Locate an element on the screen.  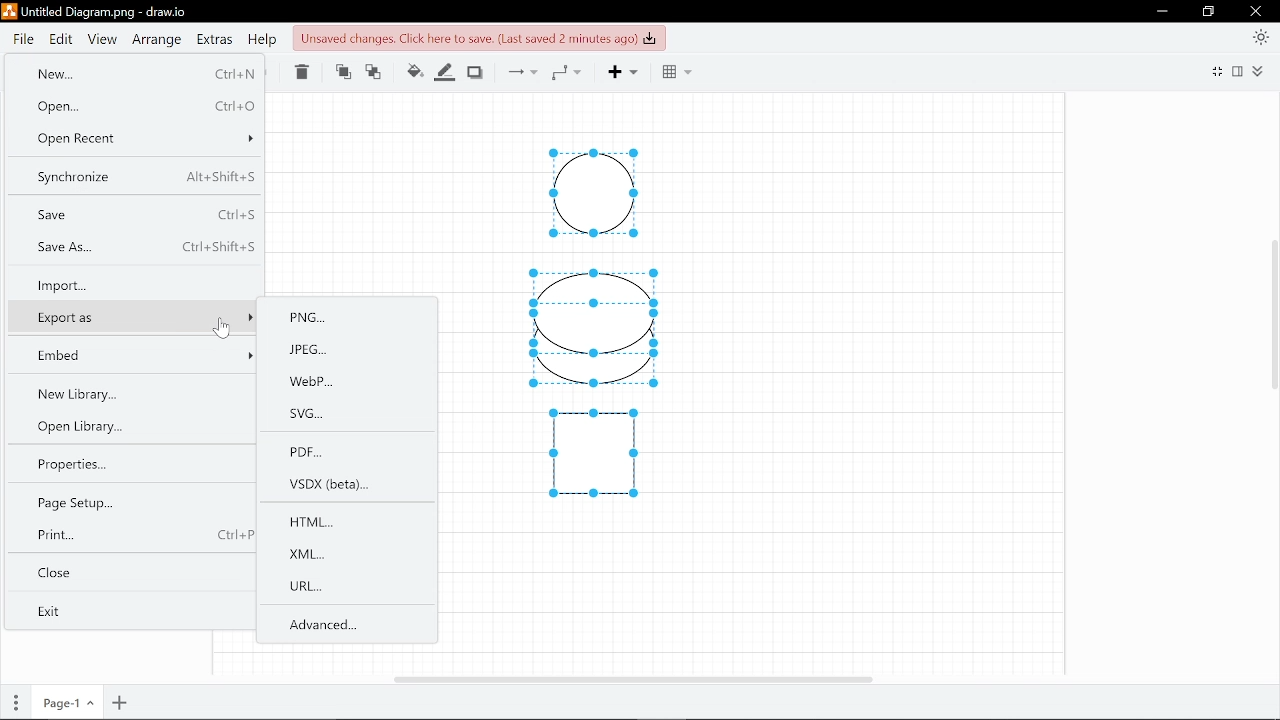
Export as is located at coordinates (138, 318).